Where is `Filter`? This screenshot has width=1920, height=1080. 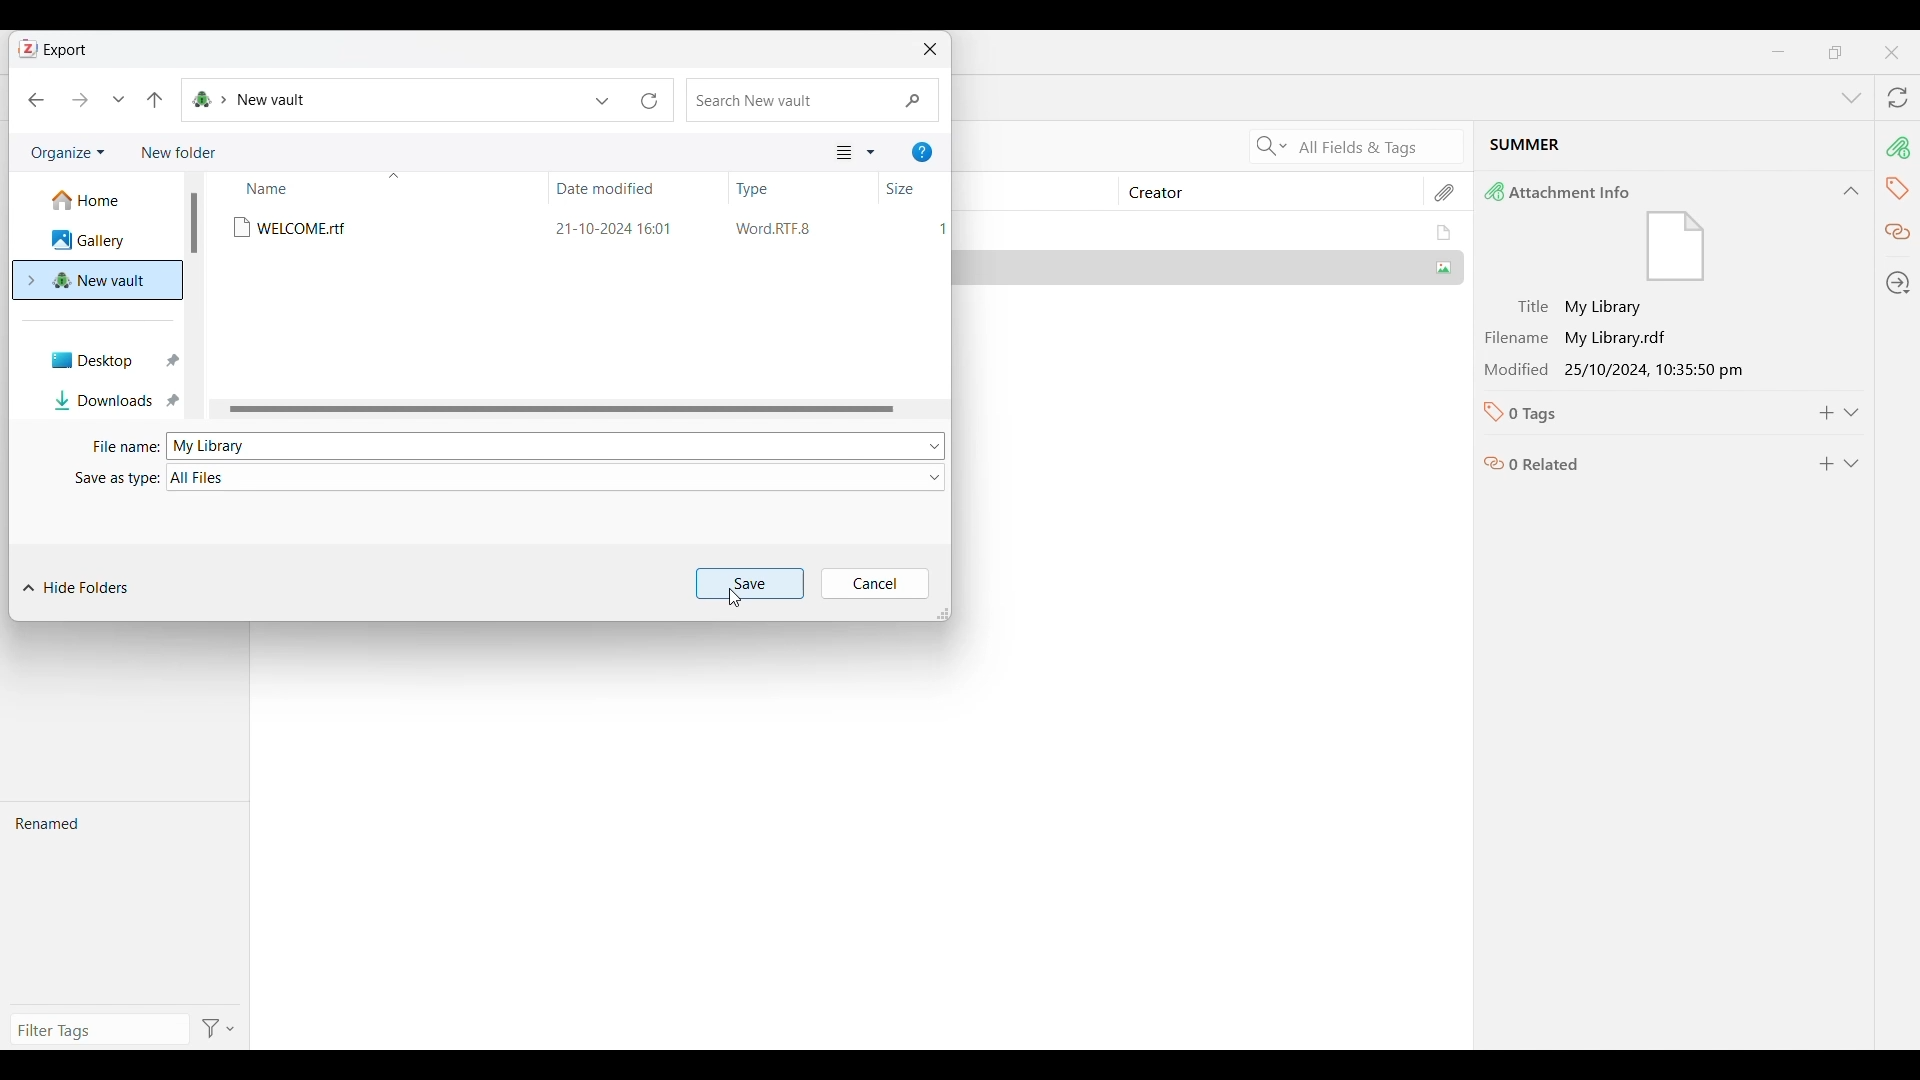 Filter is located at coordinates (221, 1028).